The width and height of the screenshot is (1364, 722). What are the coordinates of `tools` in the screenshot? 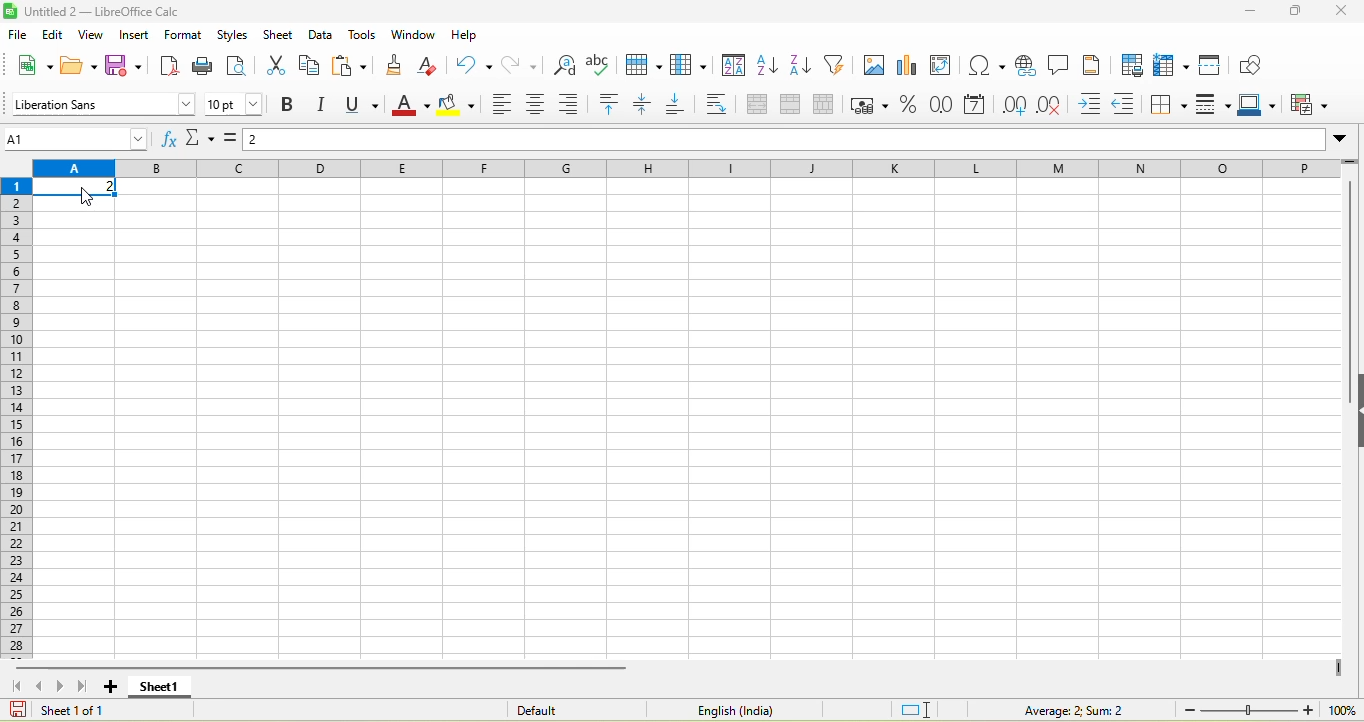 It's located at (362, 36).